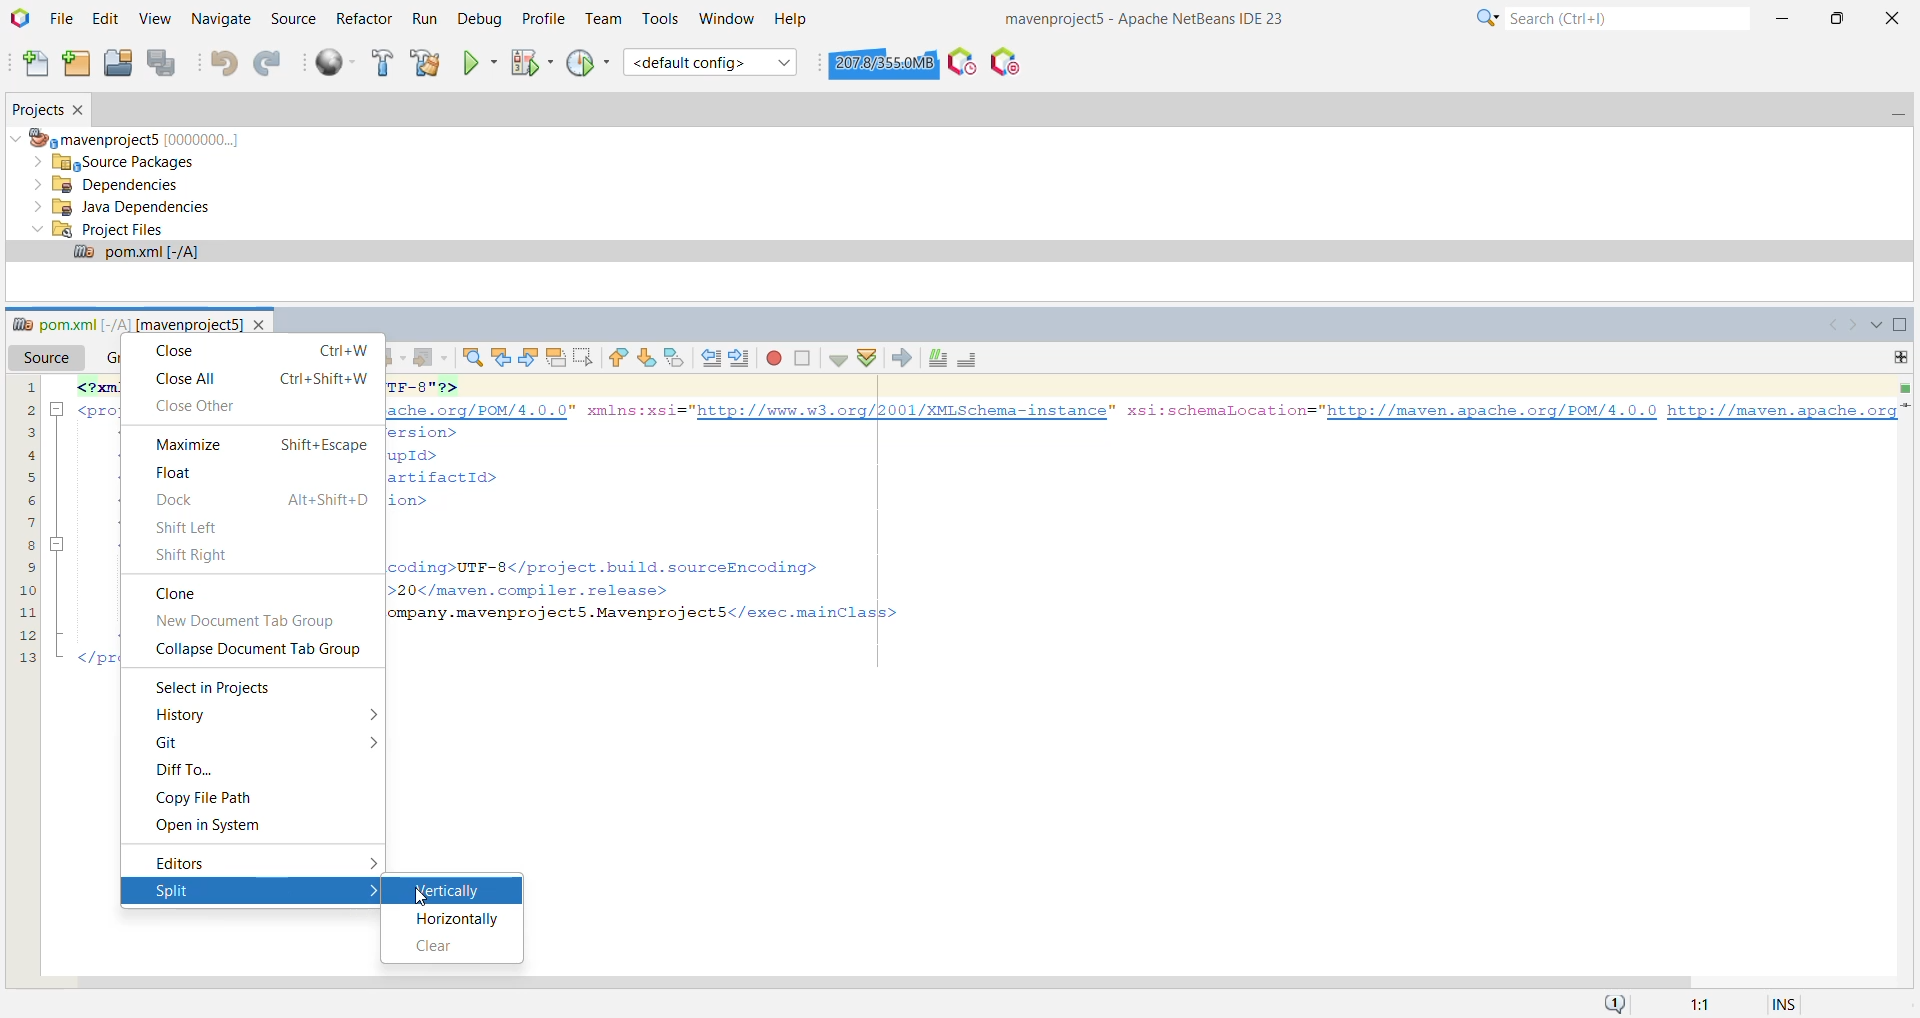 The image size is (1920, 1018). Describe the element at coordinates (372, 862) in the screenshot. I see `More options` at that location.